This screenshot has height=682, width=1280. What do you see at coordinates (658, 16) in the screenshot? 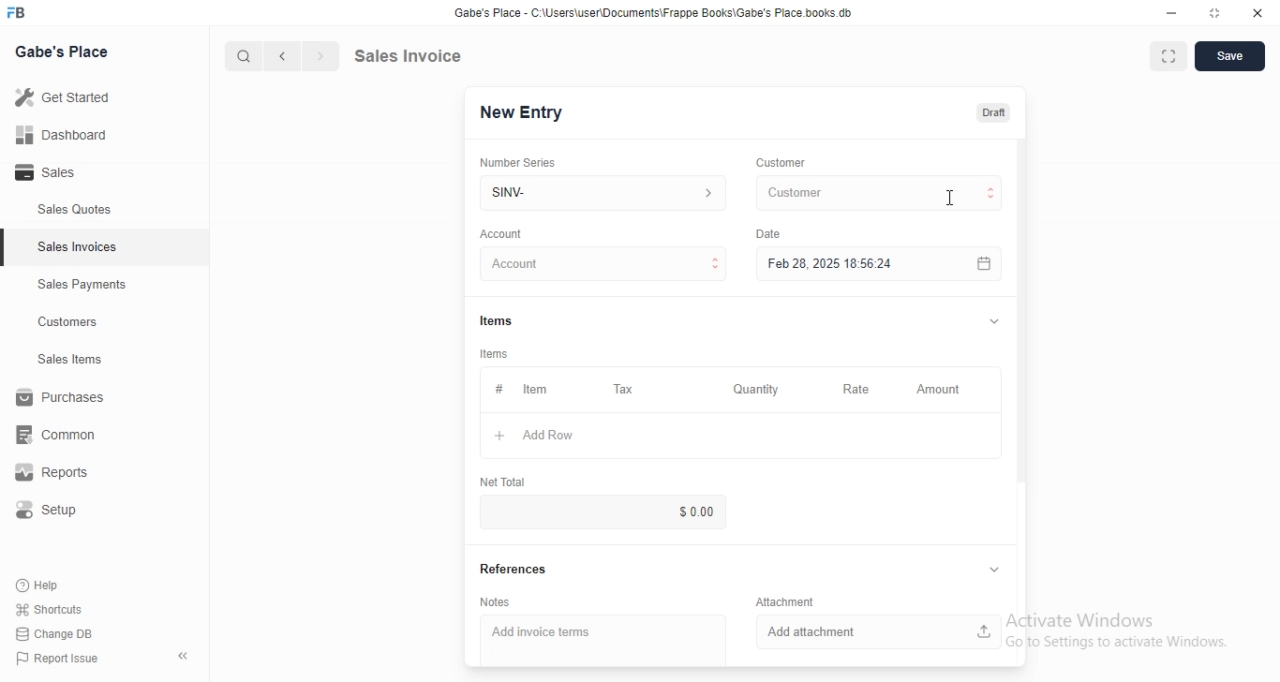
I see `Gabe's Place - C \Wsers\usenDocuments\Frappe Books\Gabe's Place books db` at bounding box center [658, 16].